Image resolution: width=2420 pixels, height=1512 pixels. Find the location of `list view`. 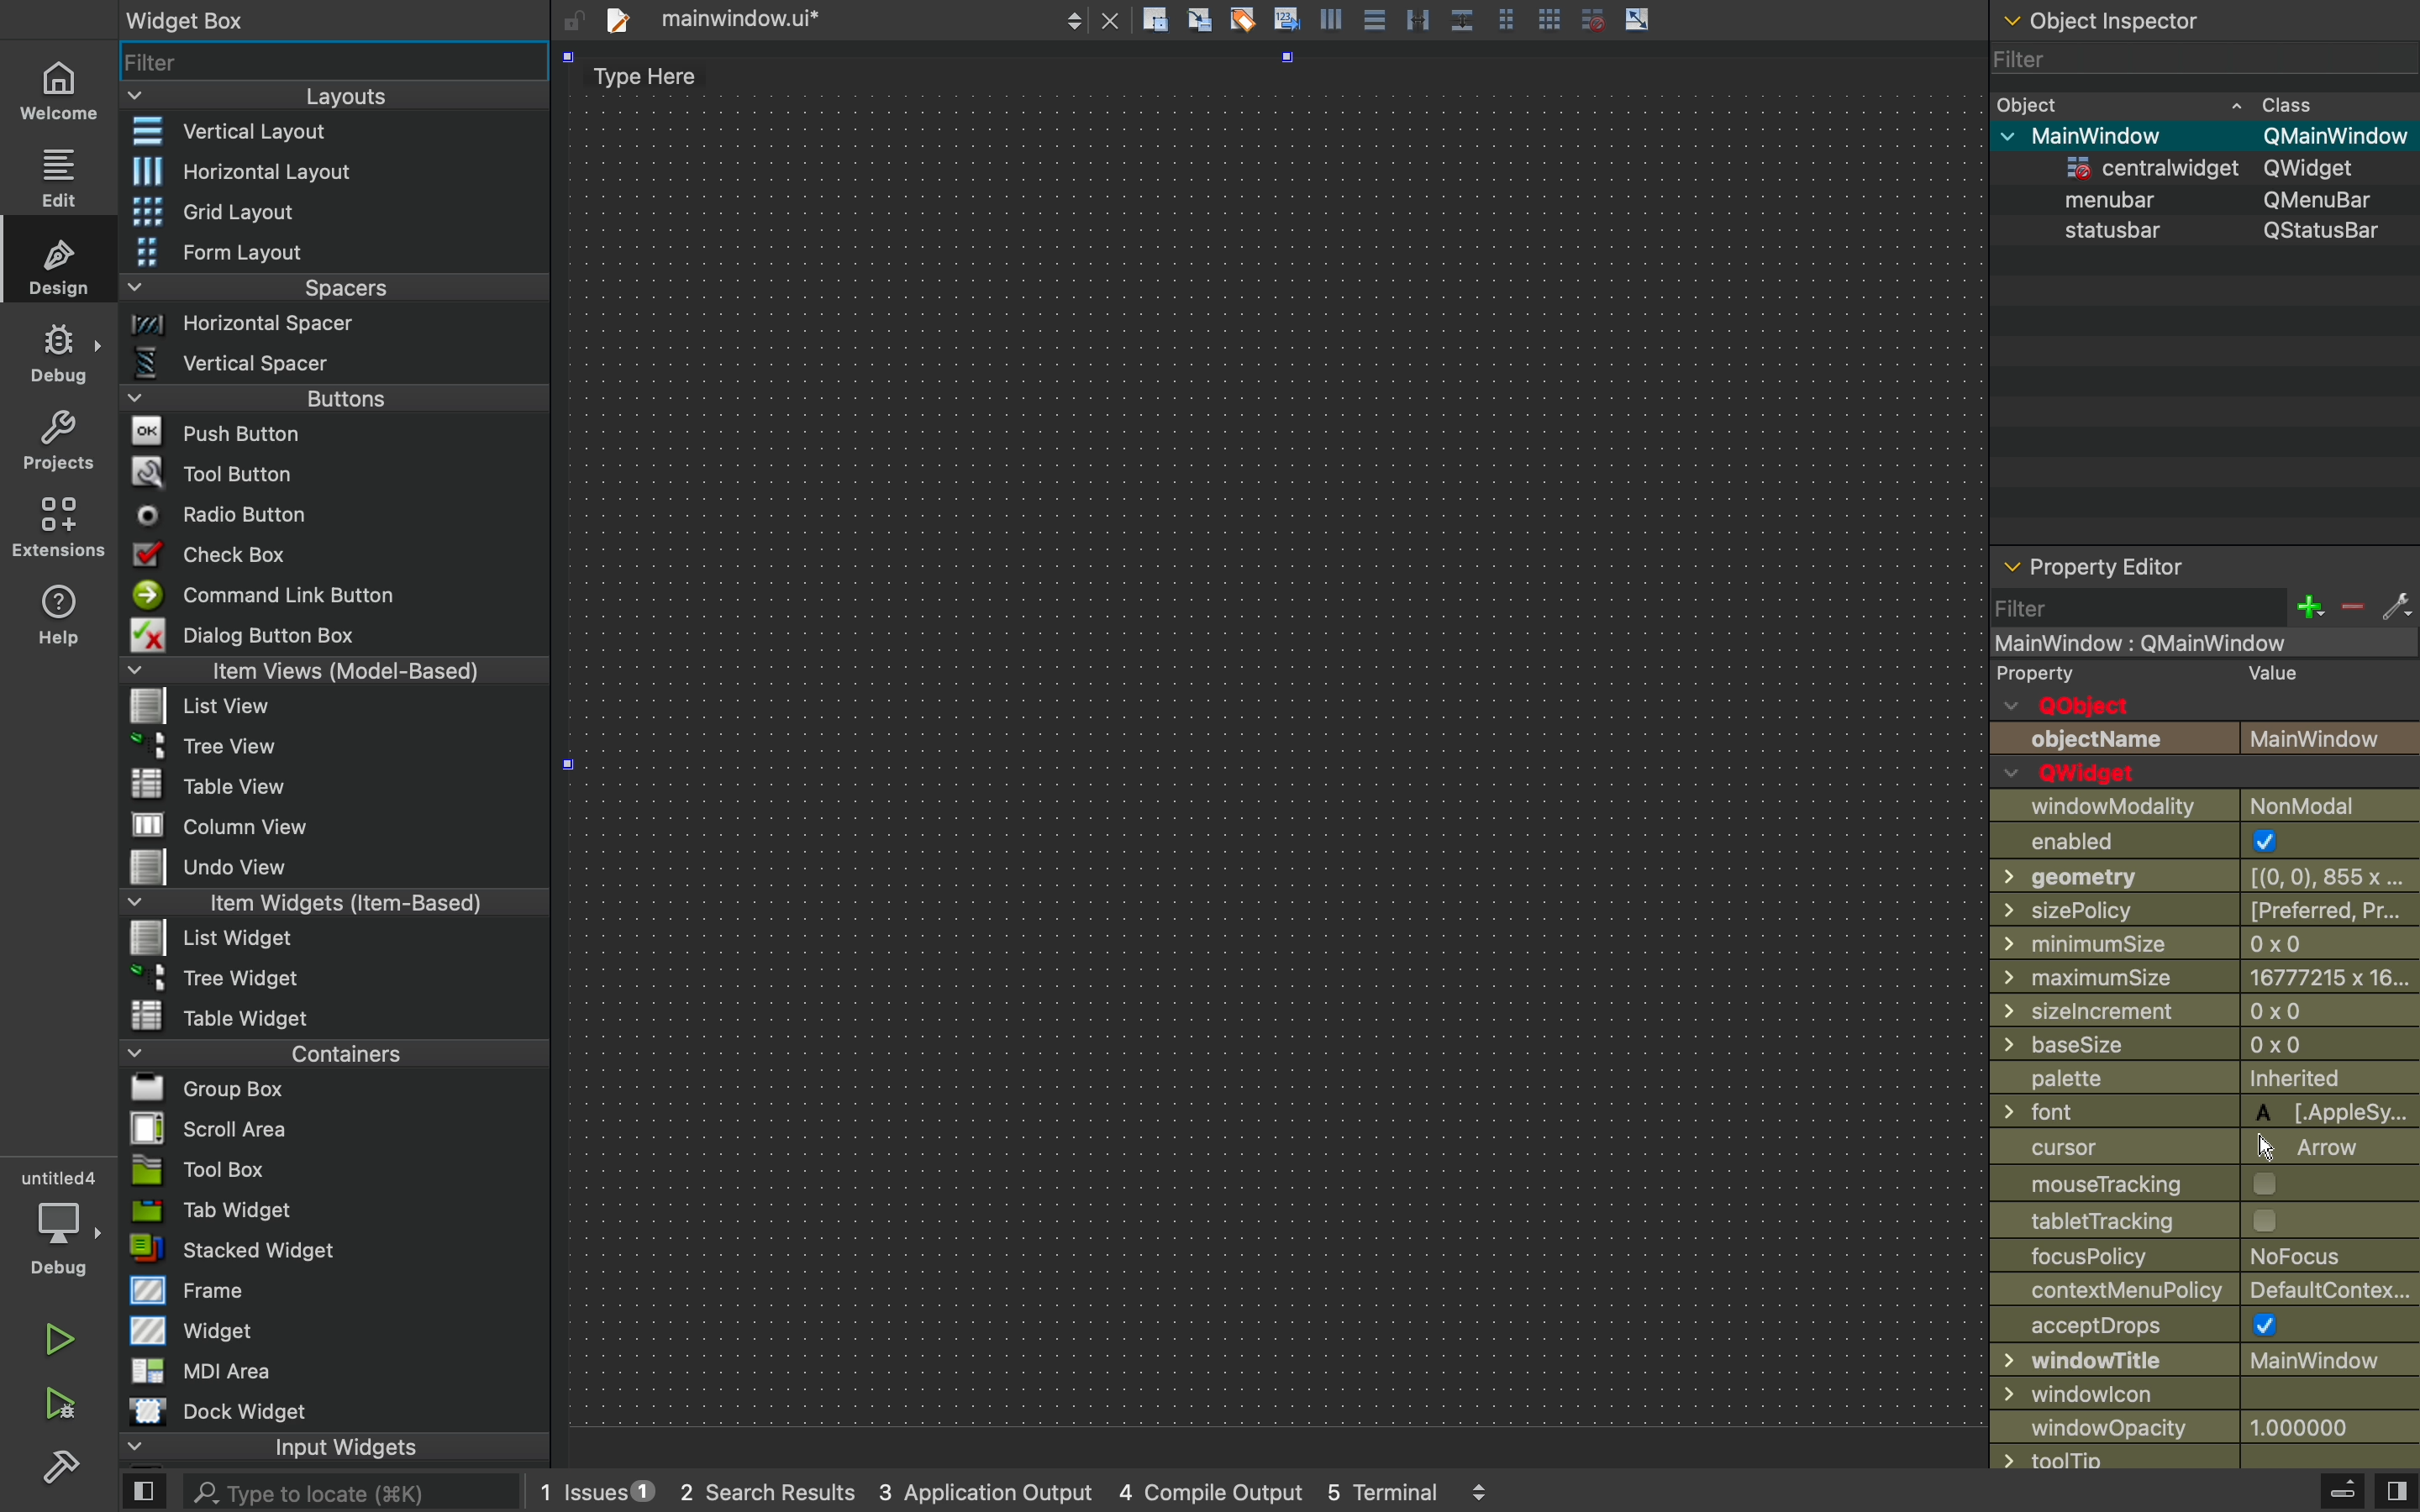

list view is located at coordinates (329, 705).